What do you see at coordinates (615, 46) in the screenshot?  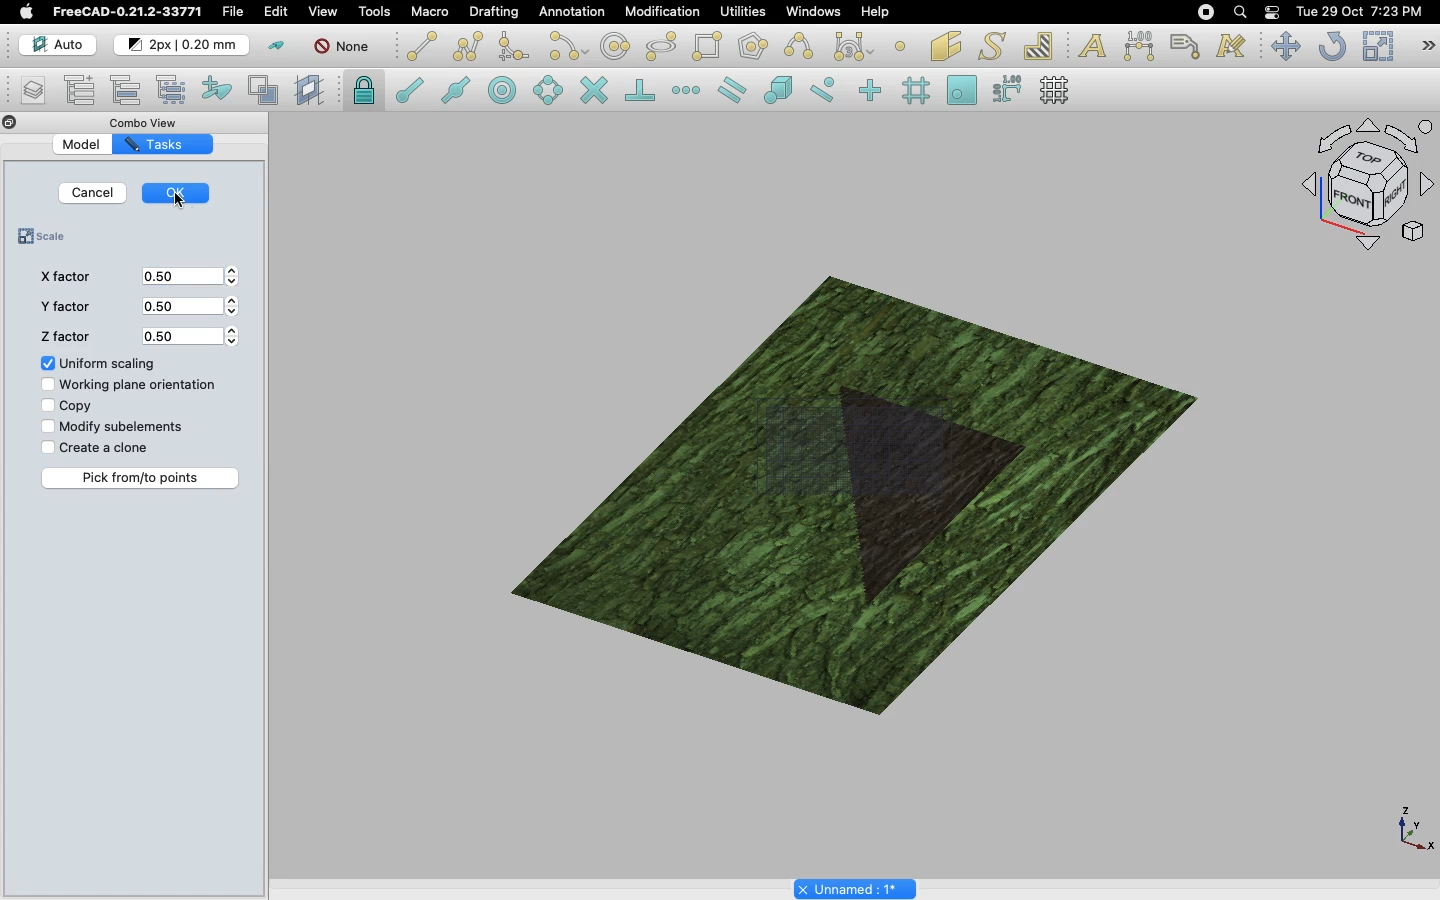 I see `Circle` at bounding box center [615, 46].